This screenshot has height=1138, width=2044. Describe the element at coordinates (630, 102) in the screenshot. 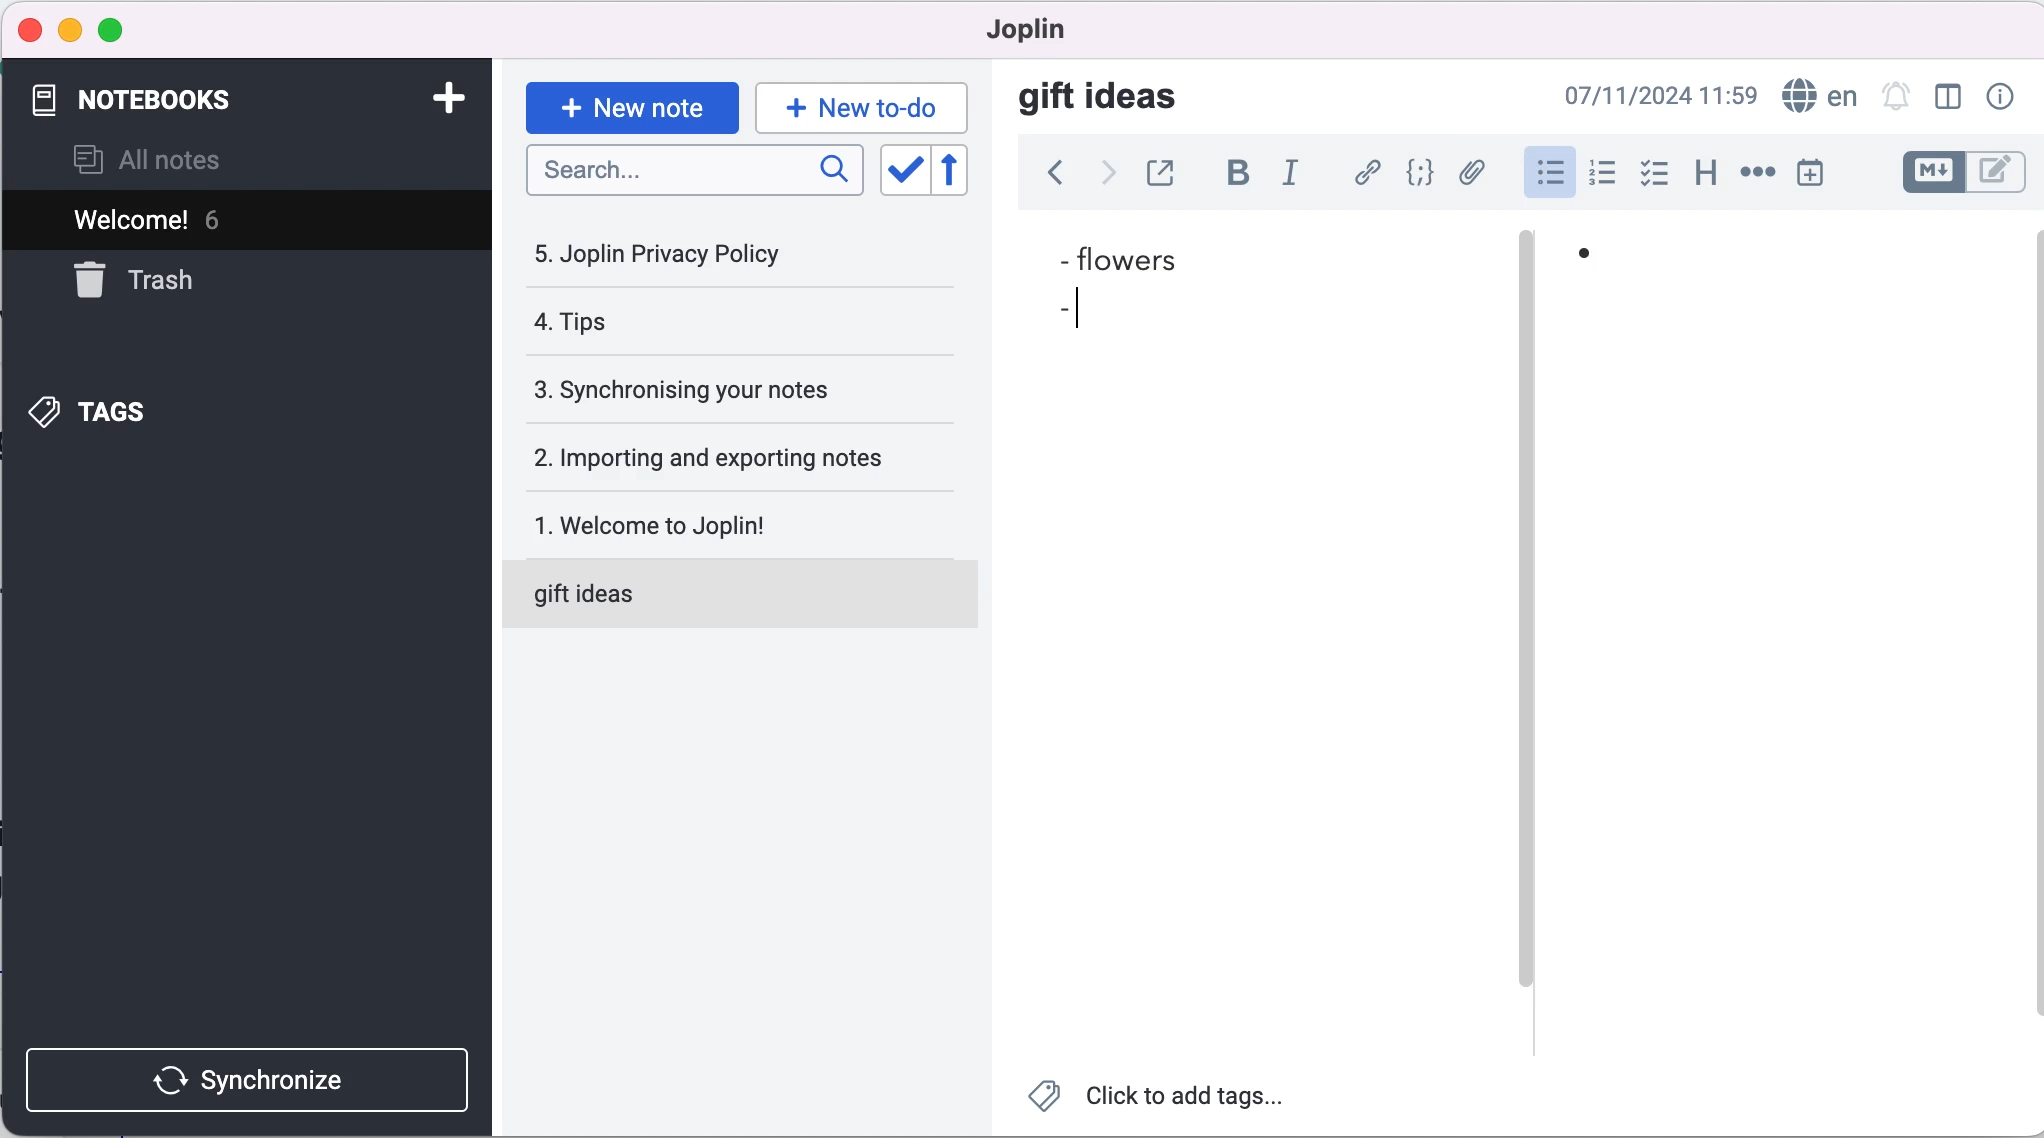

I see `new note` at that location.